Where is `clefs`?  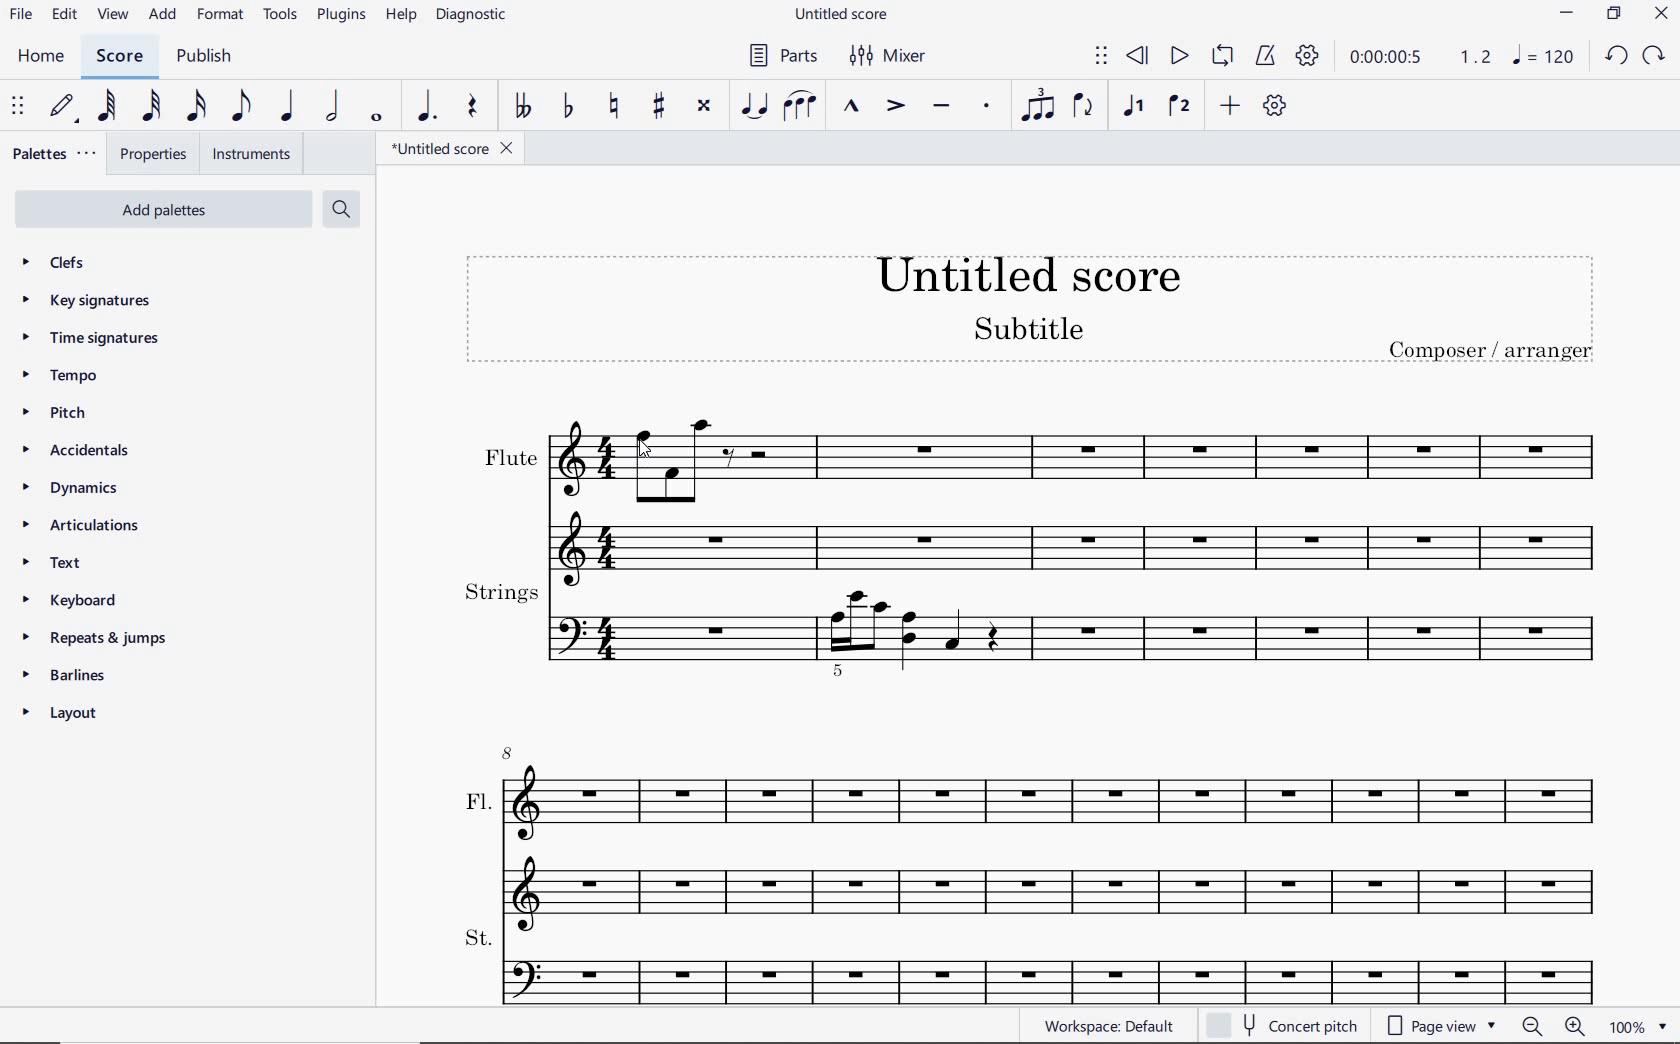
clefs is located at coordinates (57, 264).